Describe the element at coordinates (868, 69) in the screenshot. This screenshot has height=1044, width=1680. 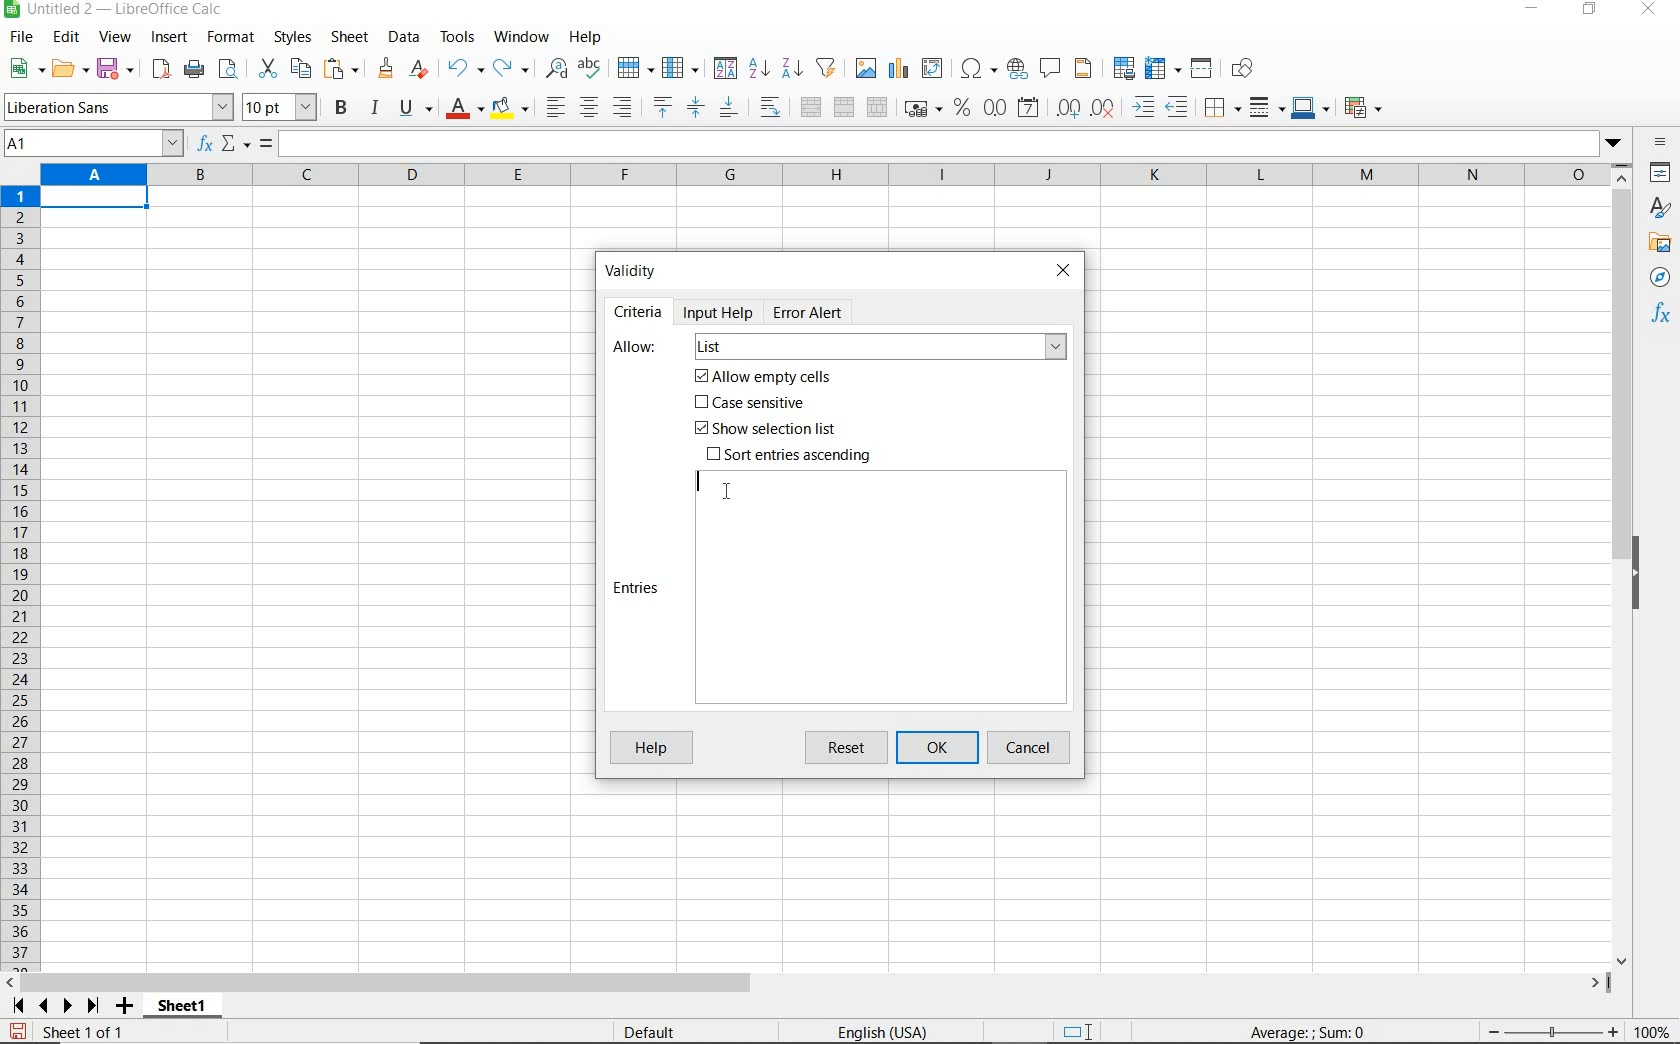
I see `insert image` at that location.